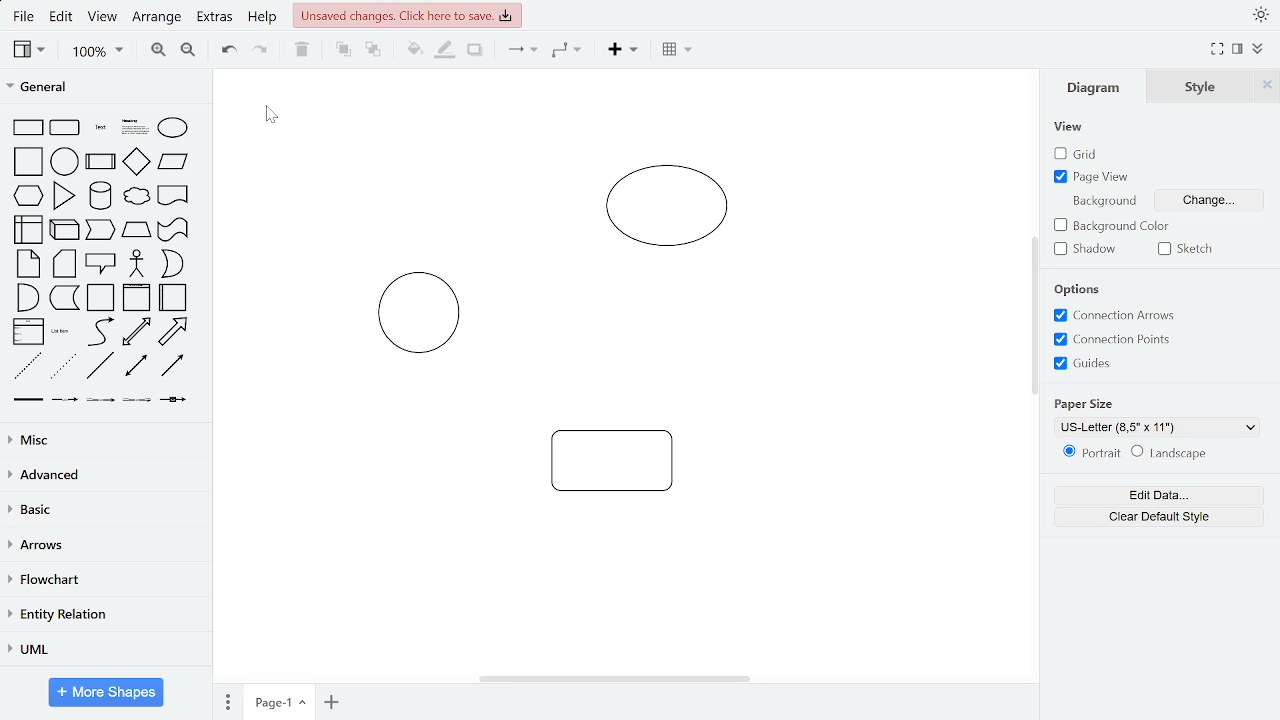  I want to click on Connector with label, so click(65, 403).